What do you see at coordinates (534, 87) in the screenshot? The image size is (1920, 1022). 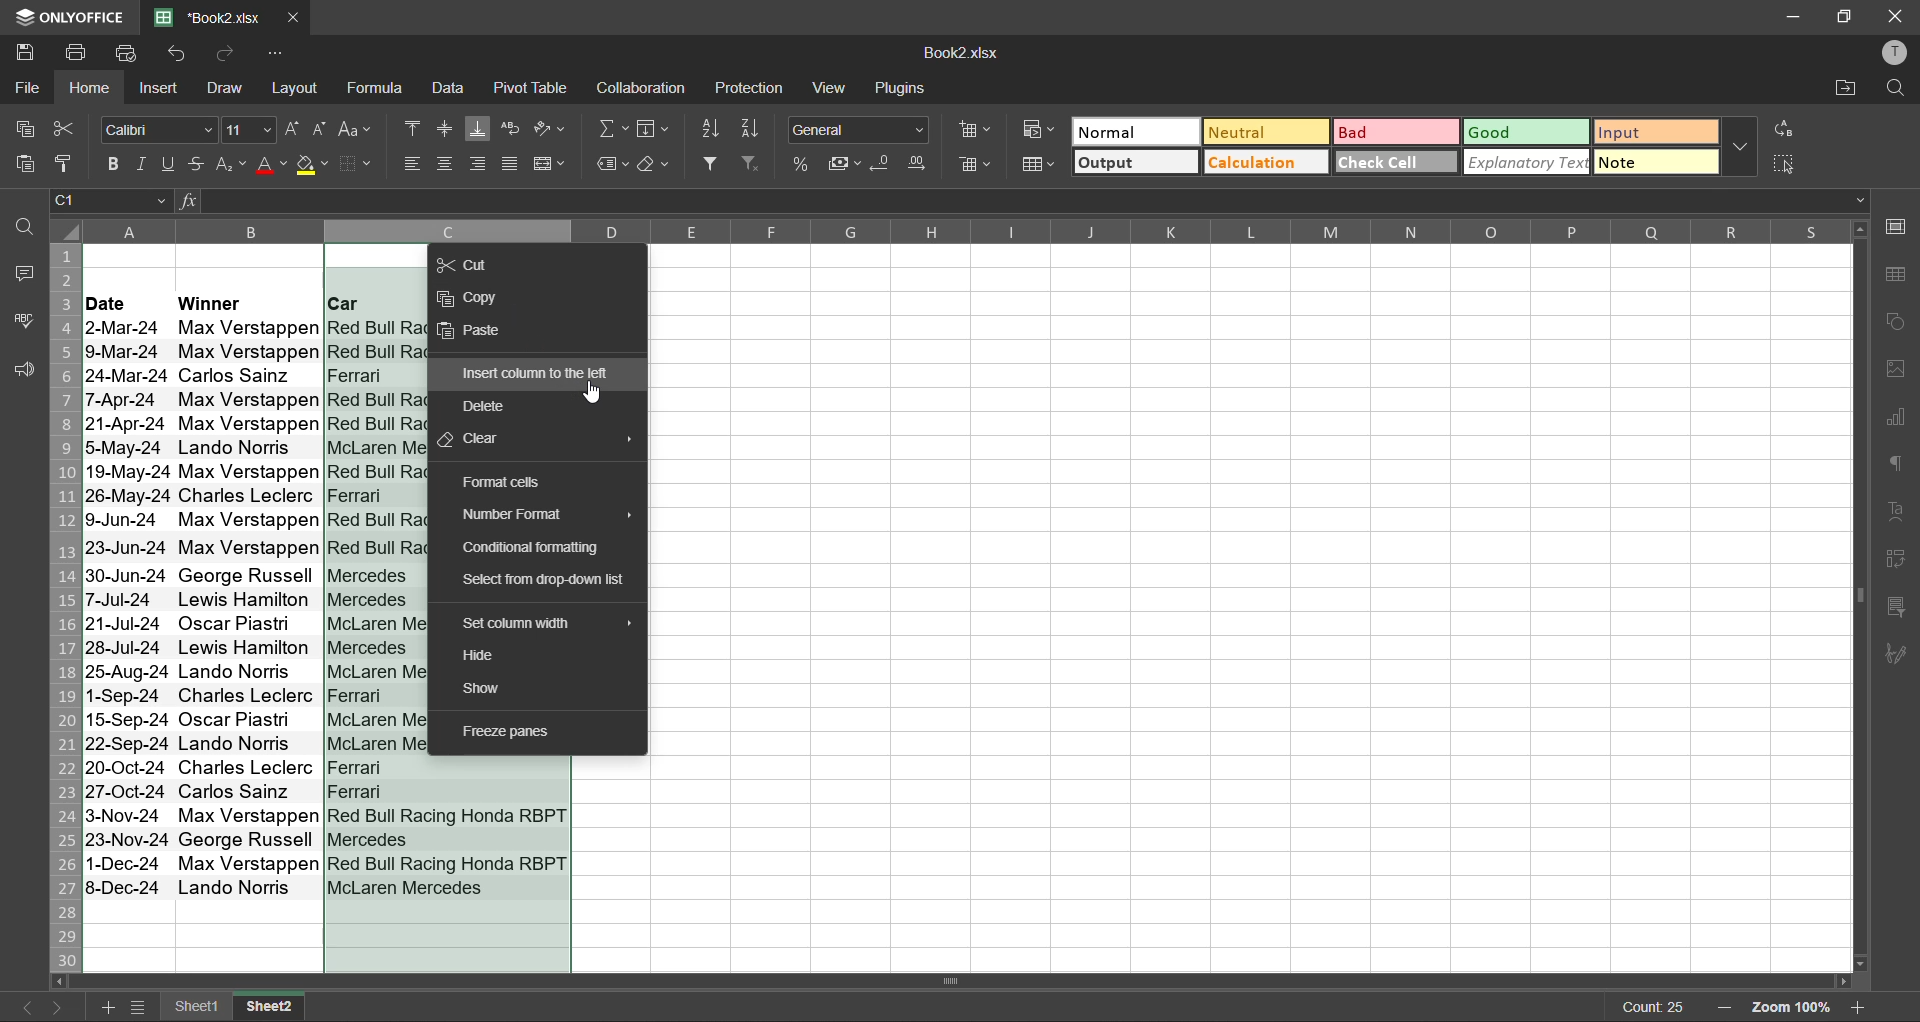 I see `pivot table` at bounding box center [534, 87].